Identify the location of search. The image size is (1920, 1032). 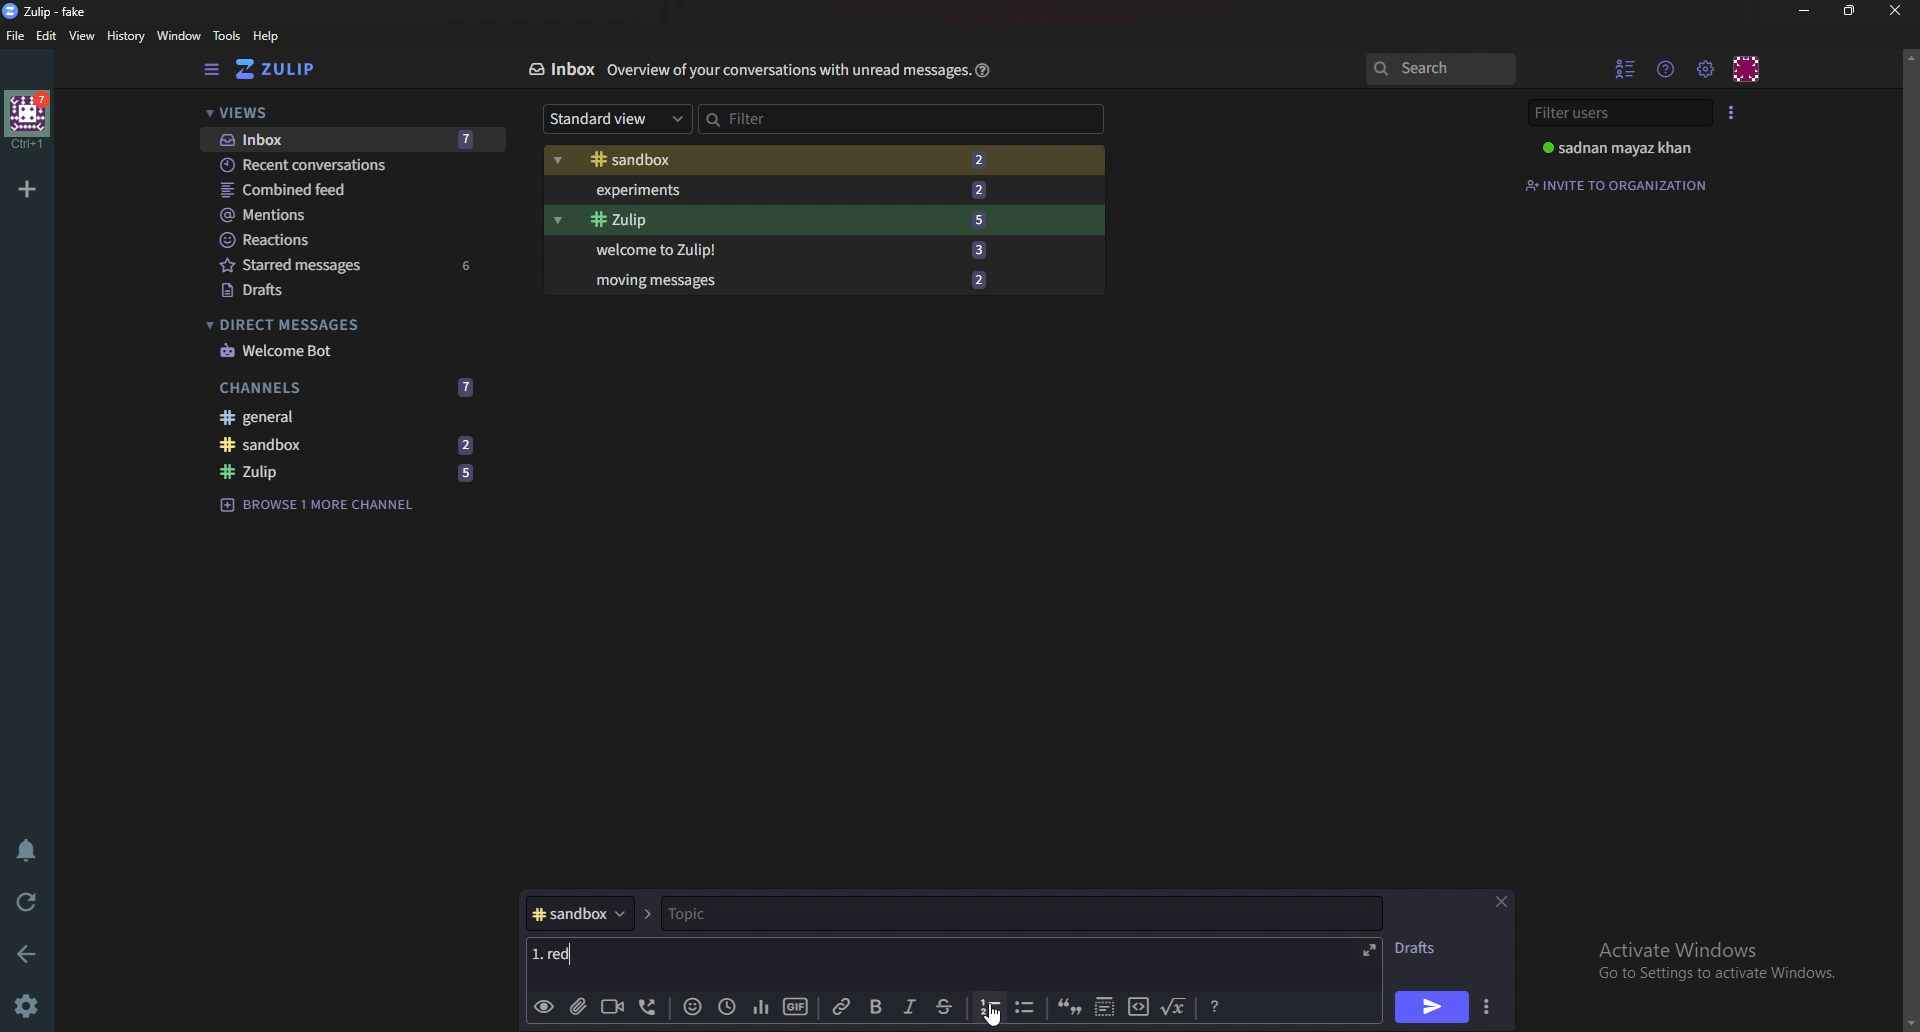
(1440, 70).